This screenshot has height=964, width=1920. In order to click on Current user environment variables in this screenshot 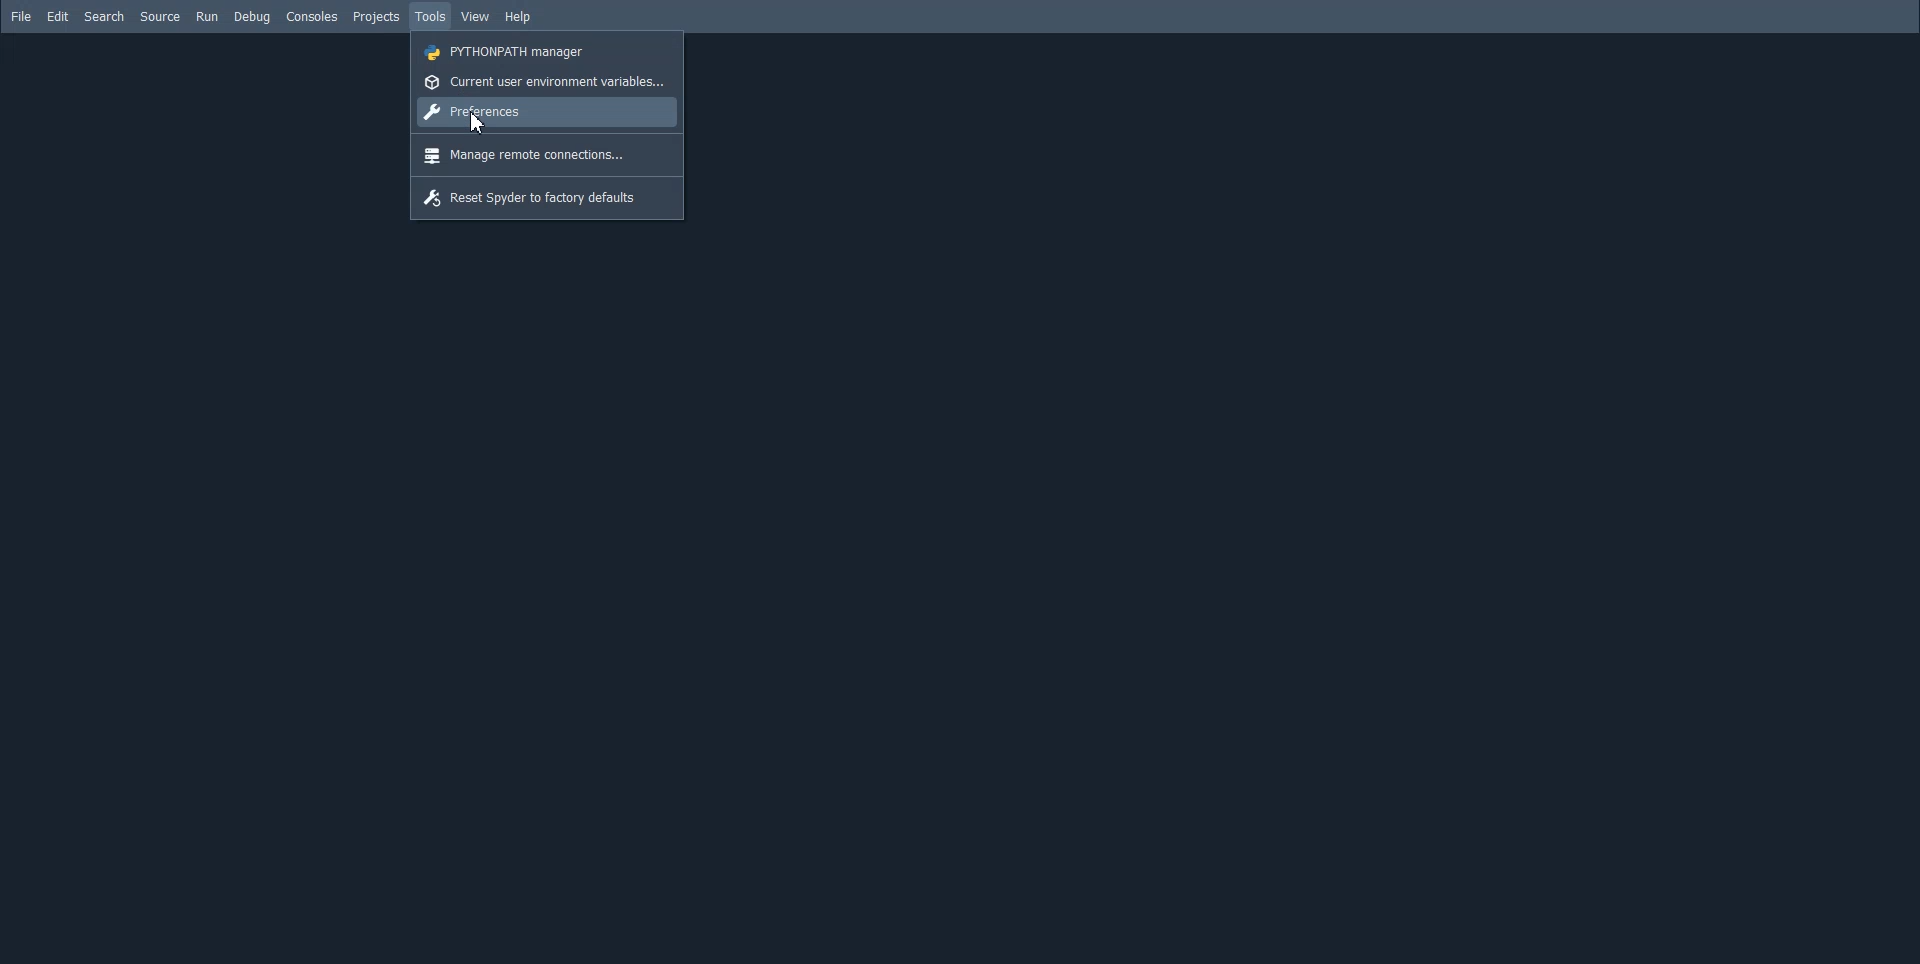, I will do `click(547, 81)`.